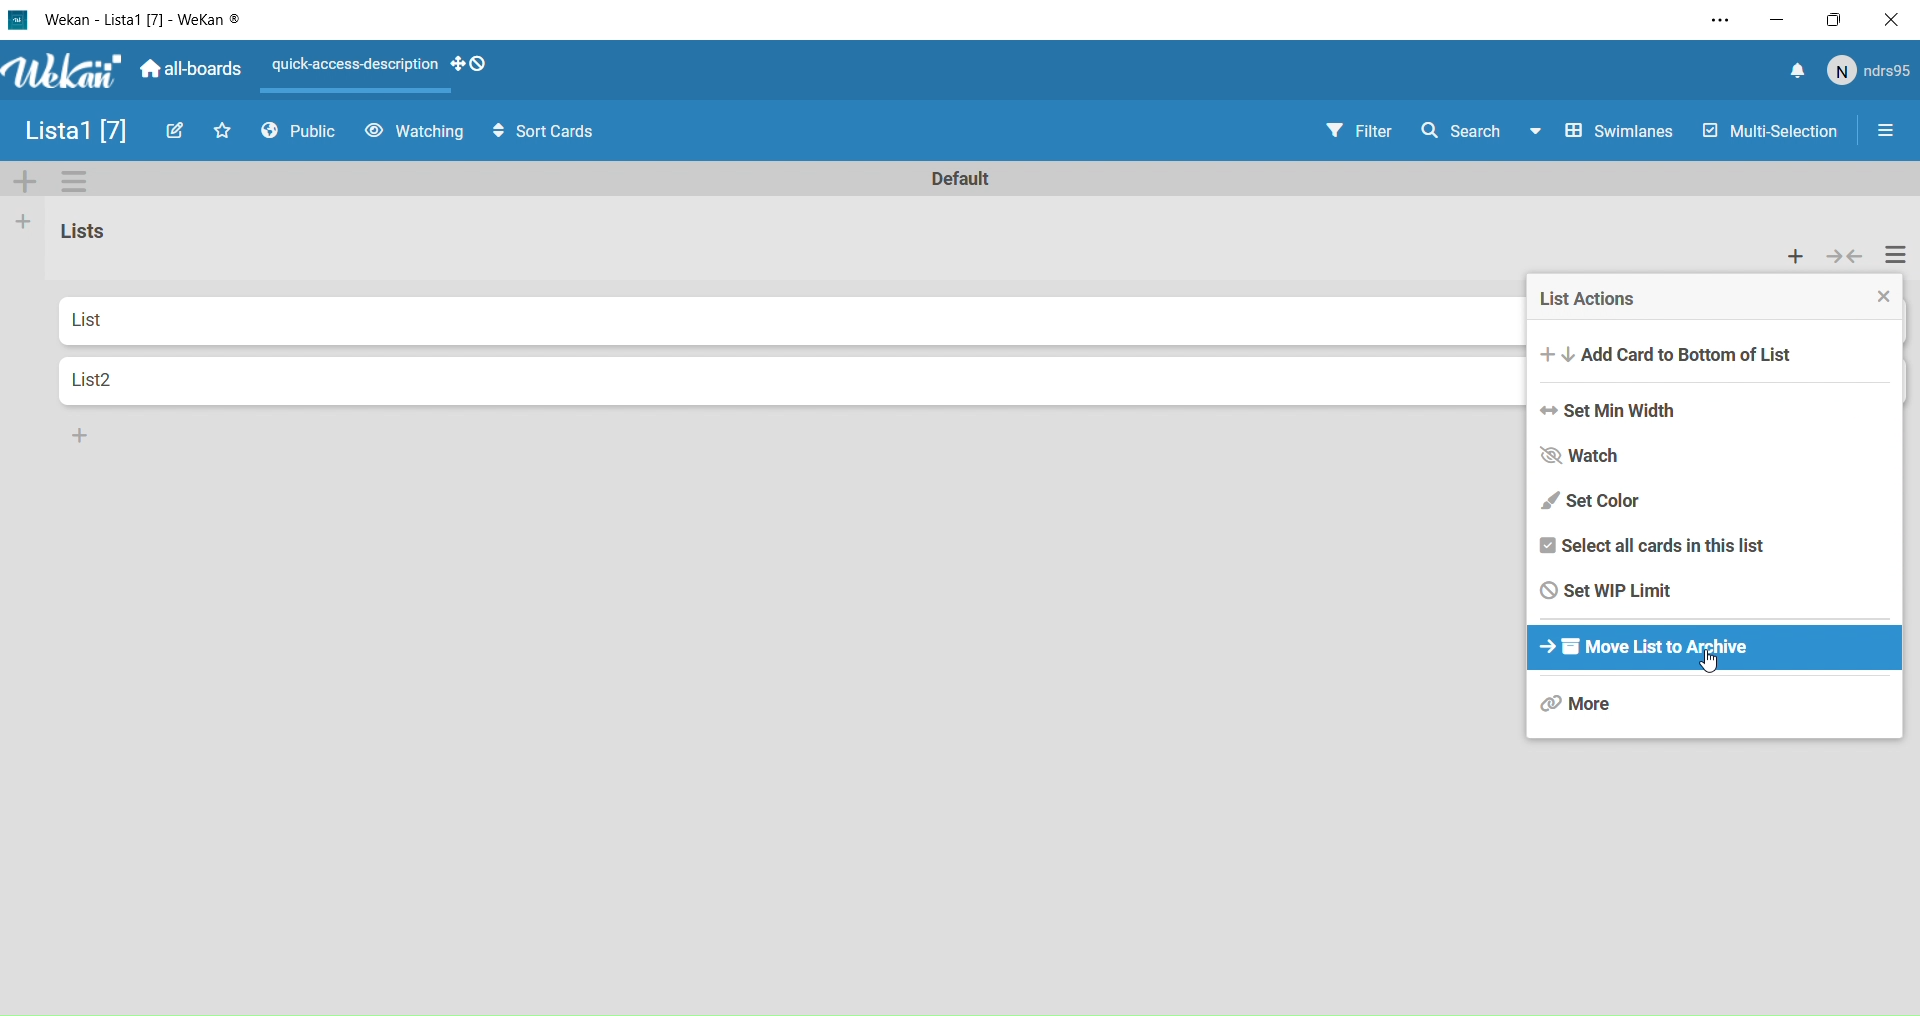 The image size is (1920, 1016). I want to click on List, so click(92, 231).